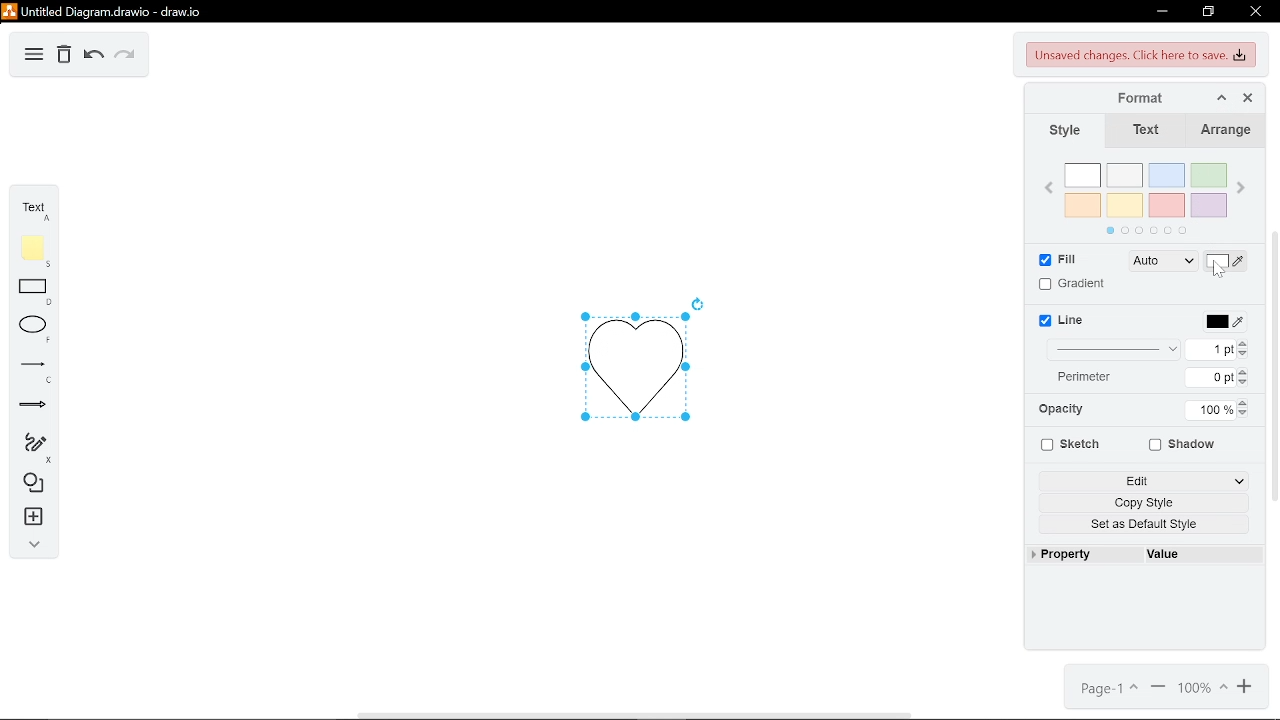  I want to click on style, so click(1061, 132).